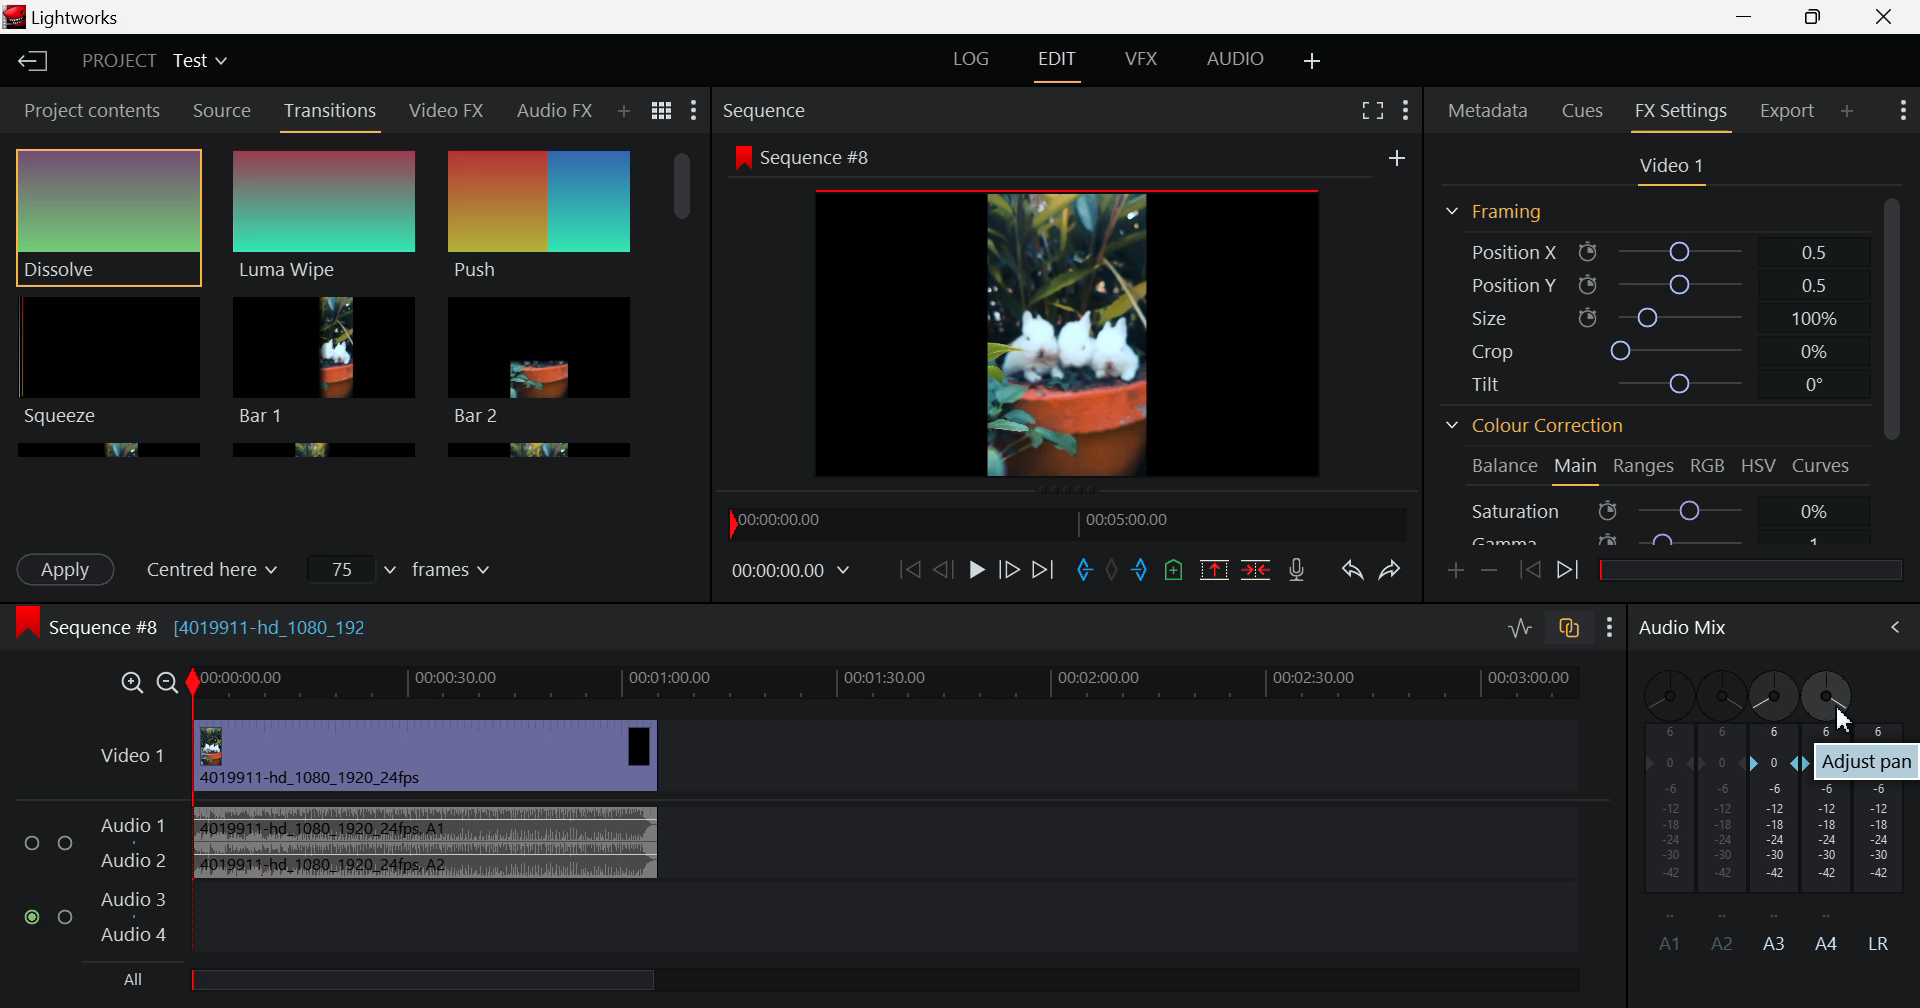  What do you see at coordinates (906, 683) in the screenshot?
I see `Timeline Track` at bounding box center [906, 683].